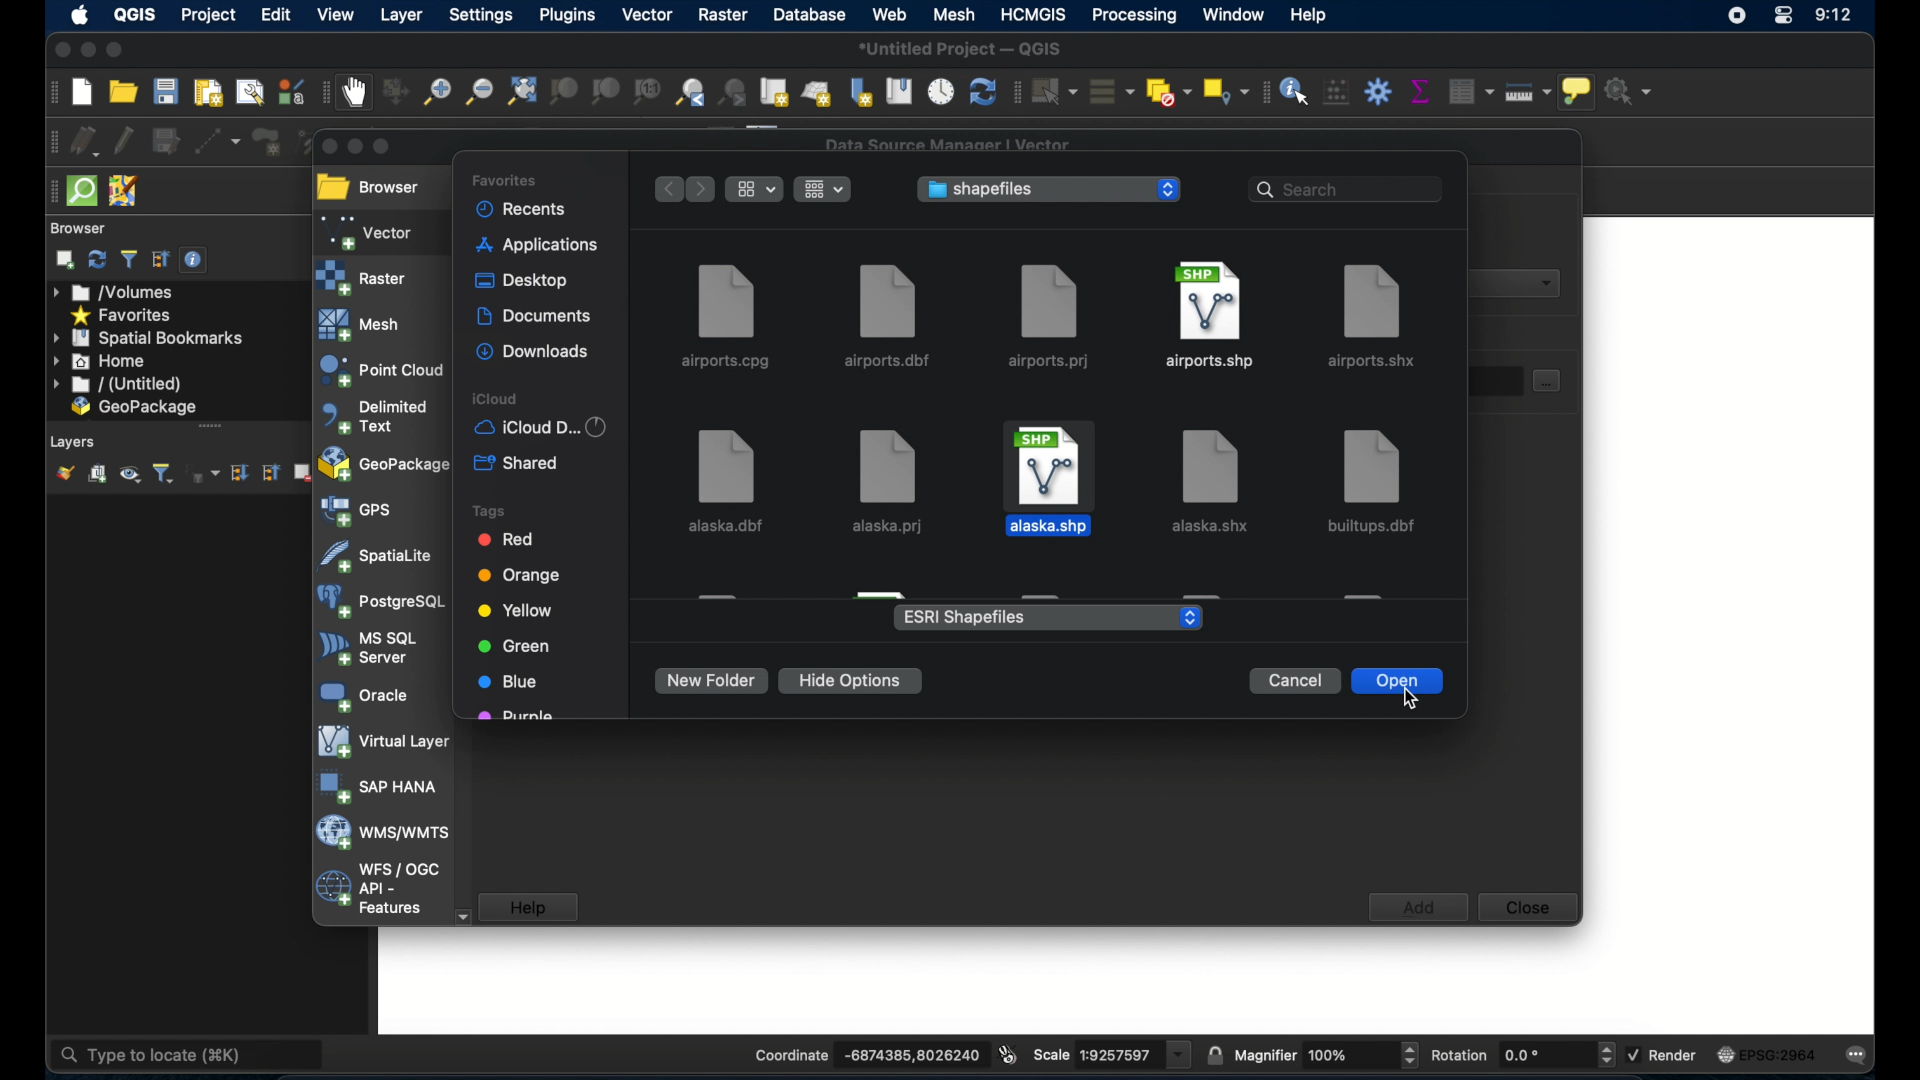  Describe the element at coordinates (1419, 88) in the screenshot. I see `show statistical summary` at that location.